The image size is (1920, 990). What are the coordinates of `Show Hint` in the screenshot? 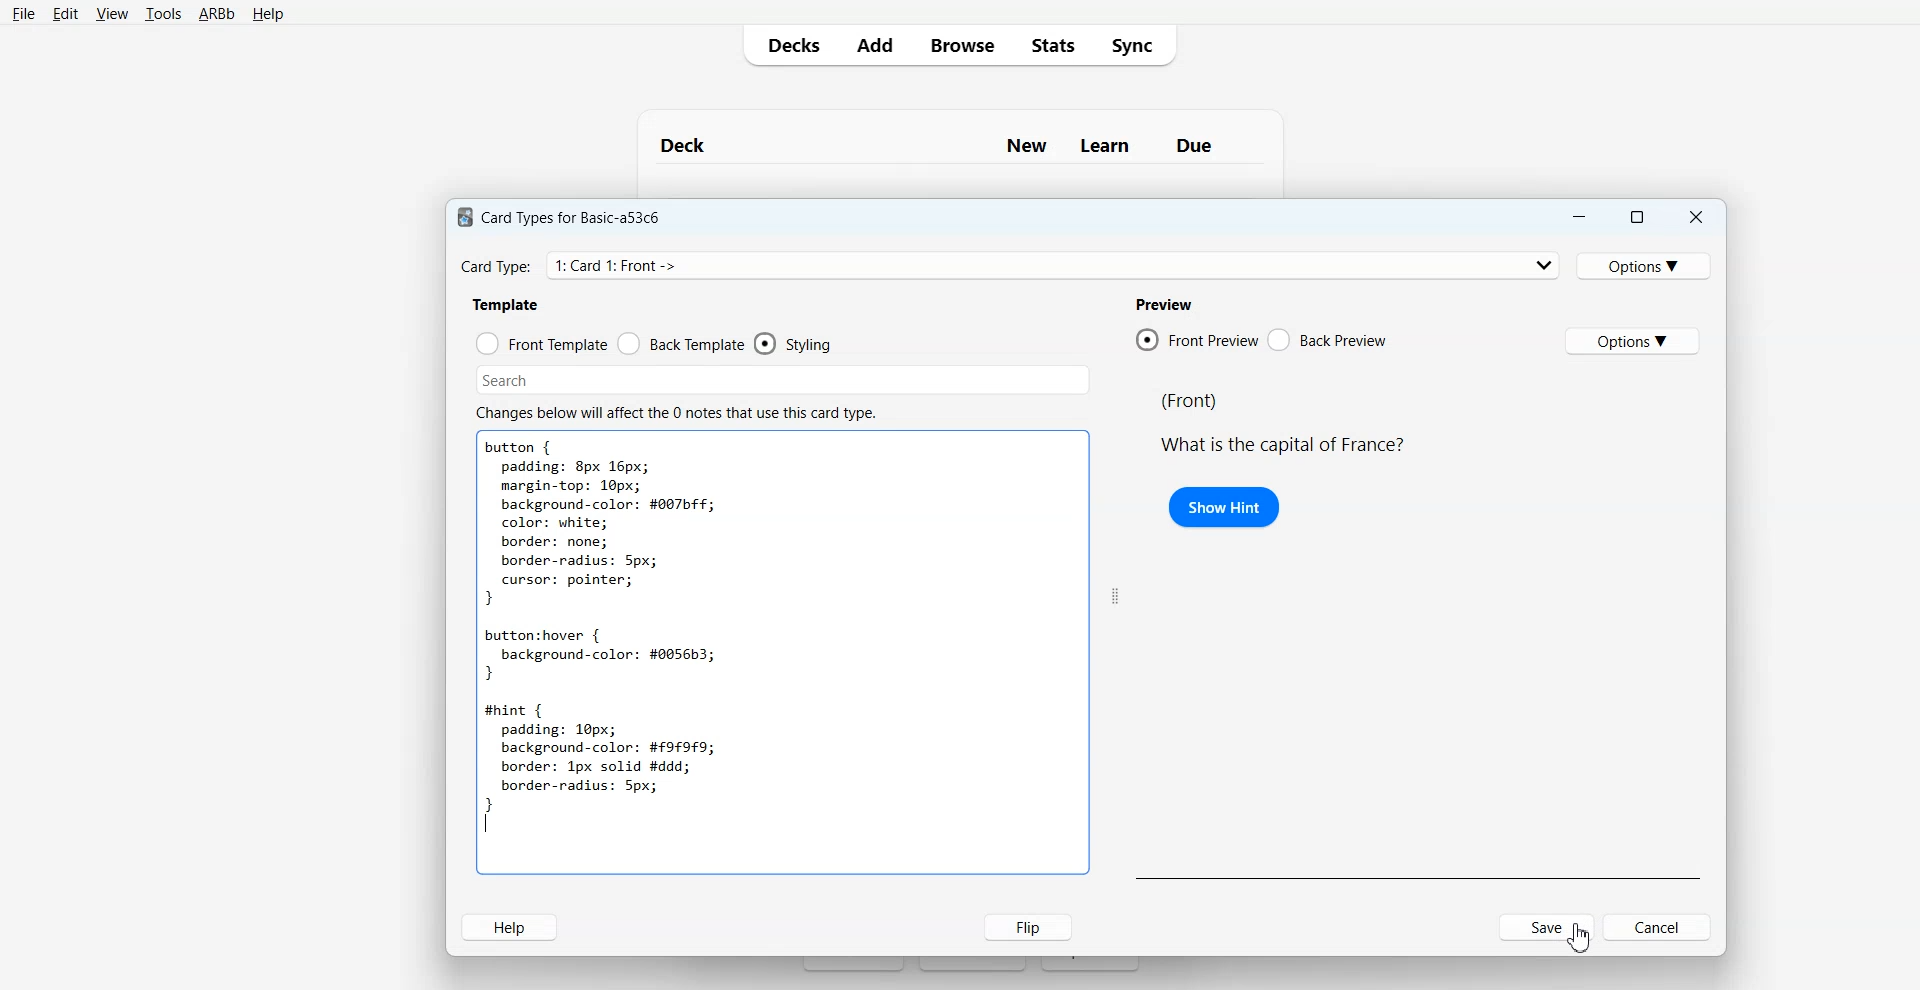 It's located at (1223, 506).